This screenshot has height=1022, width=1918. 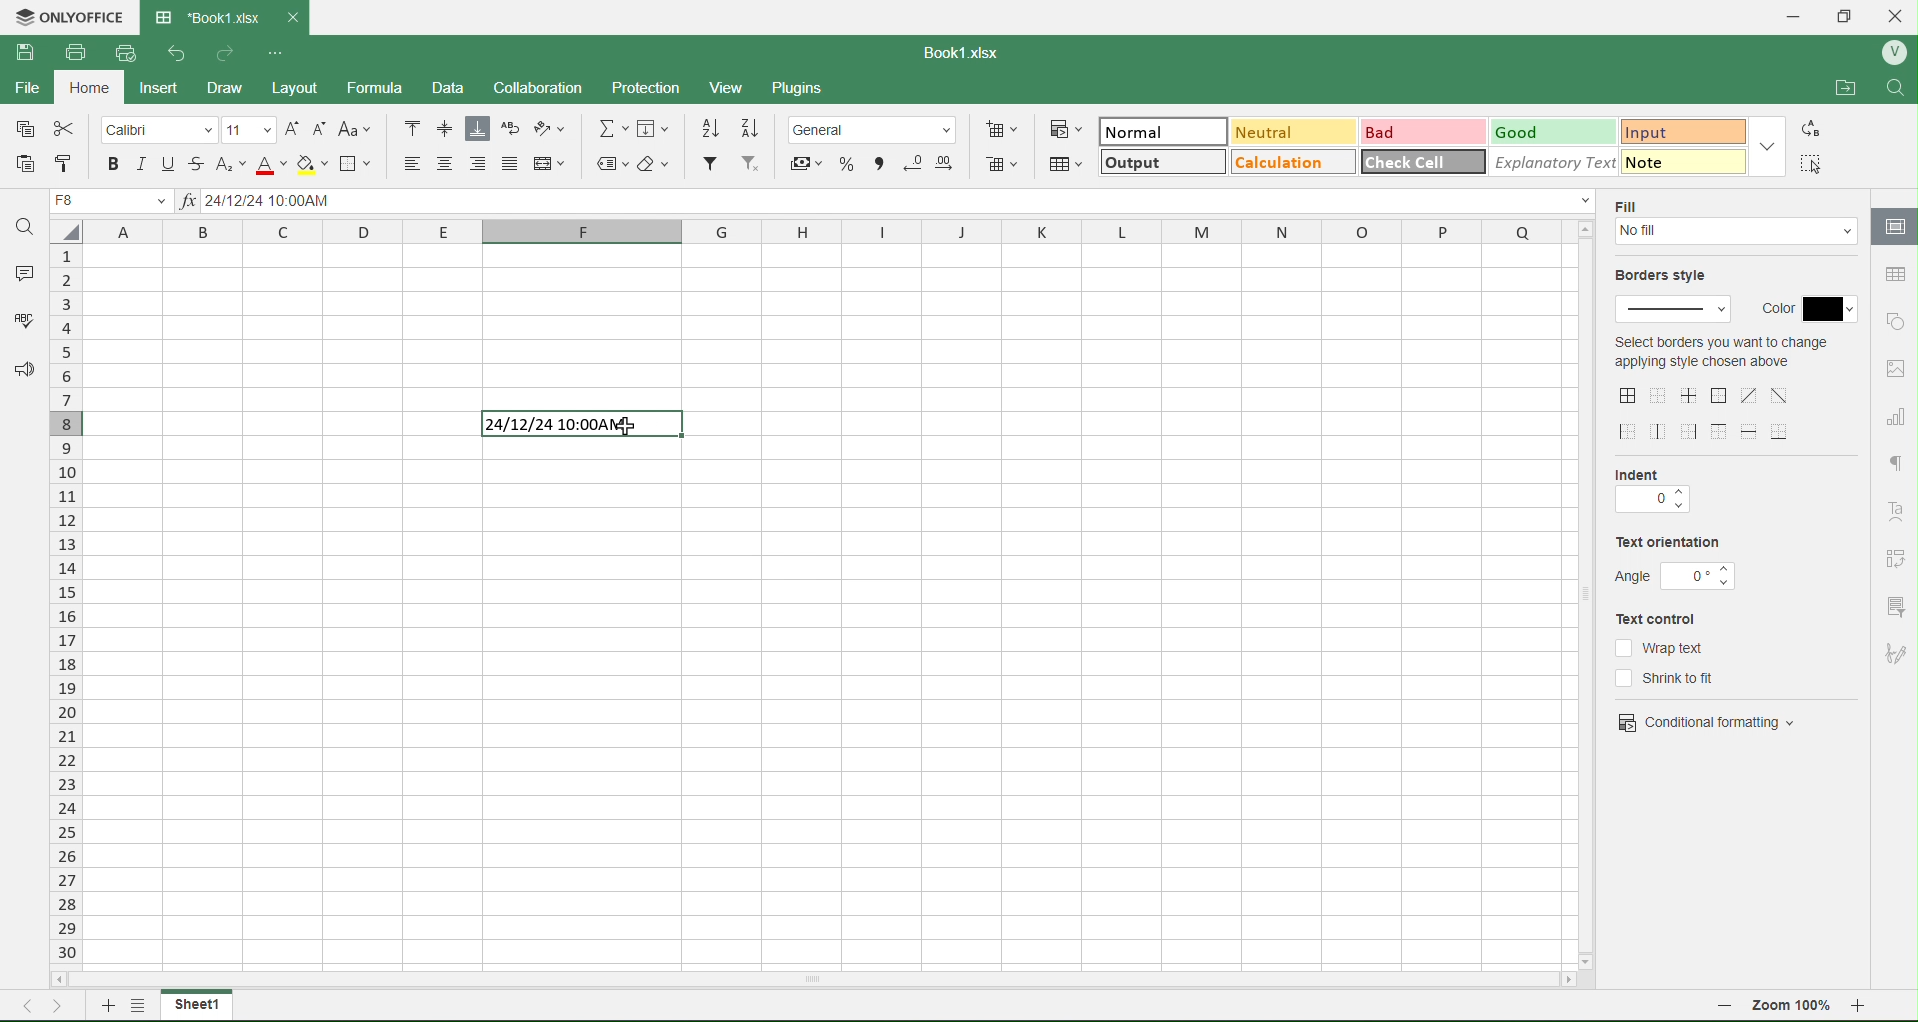 I want to click on Collaboration, so click(x=550, y=88).